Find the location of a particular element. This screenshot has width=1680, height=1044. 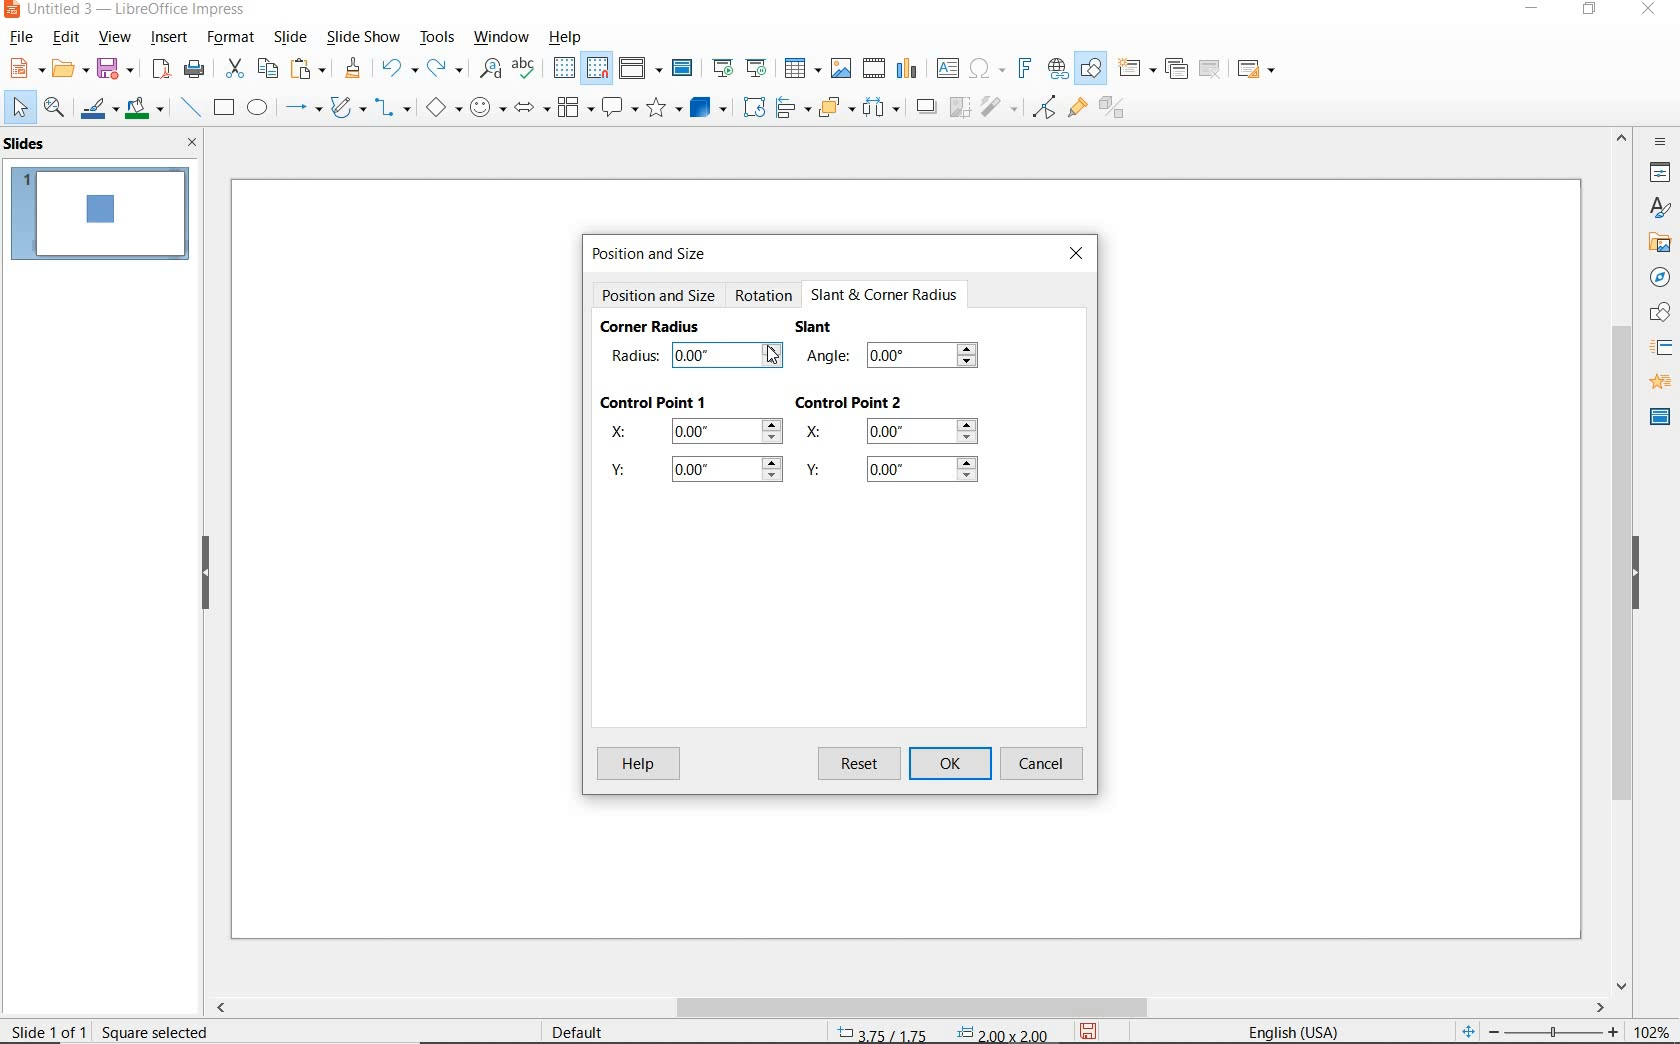

slides is located at coordinates (28, 145).